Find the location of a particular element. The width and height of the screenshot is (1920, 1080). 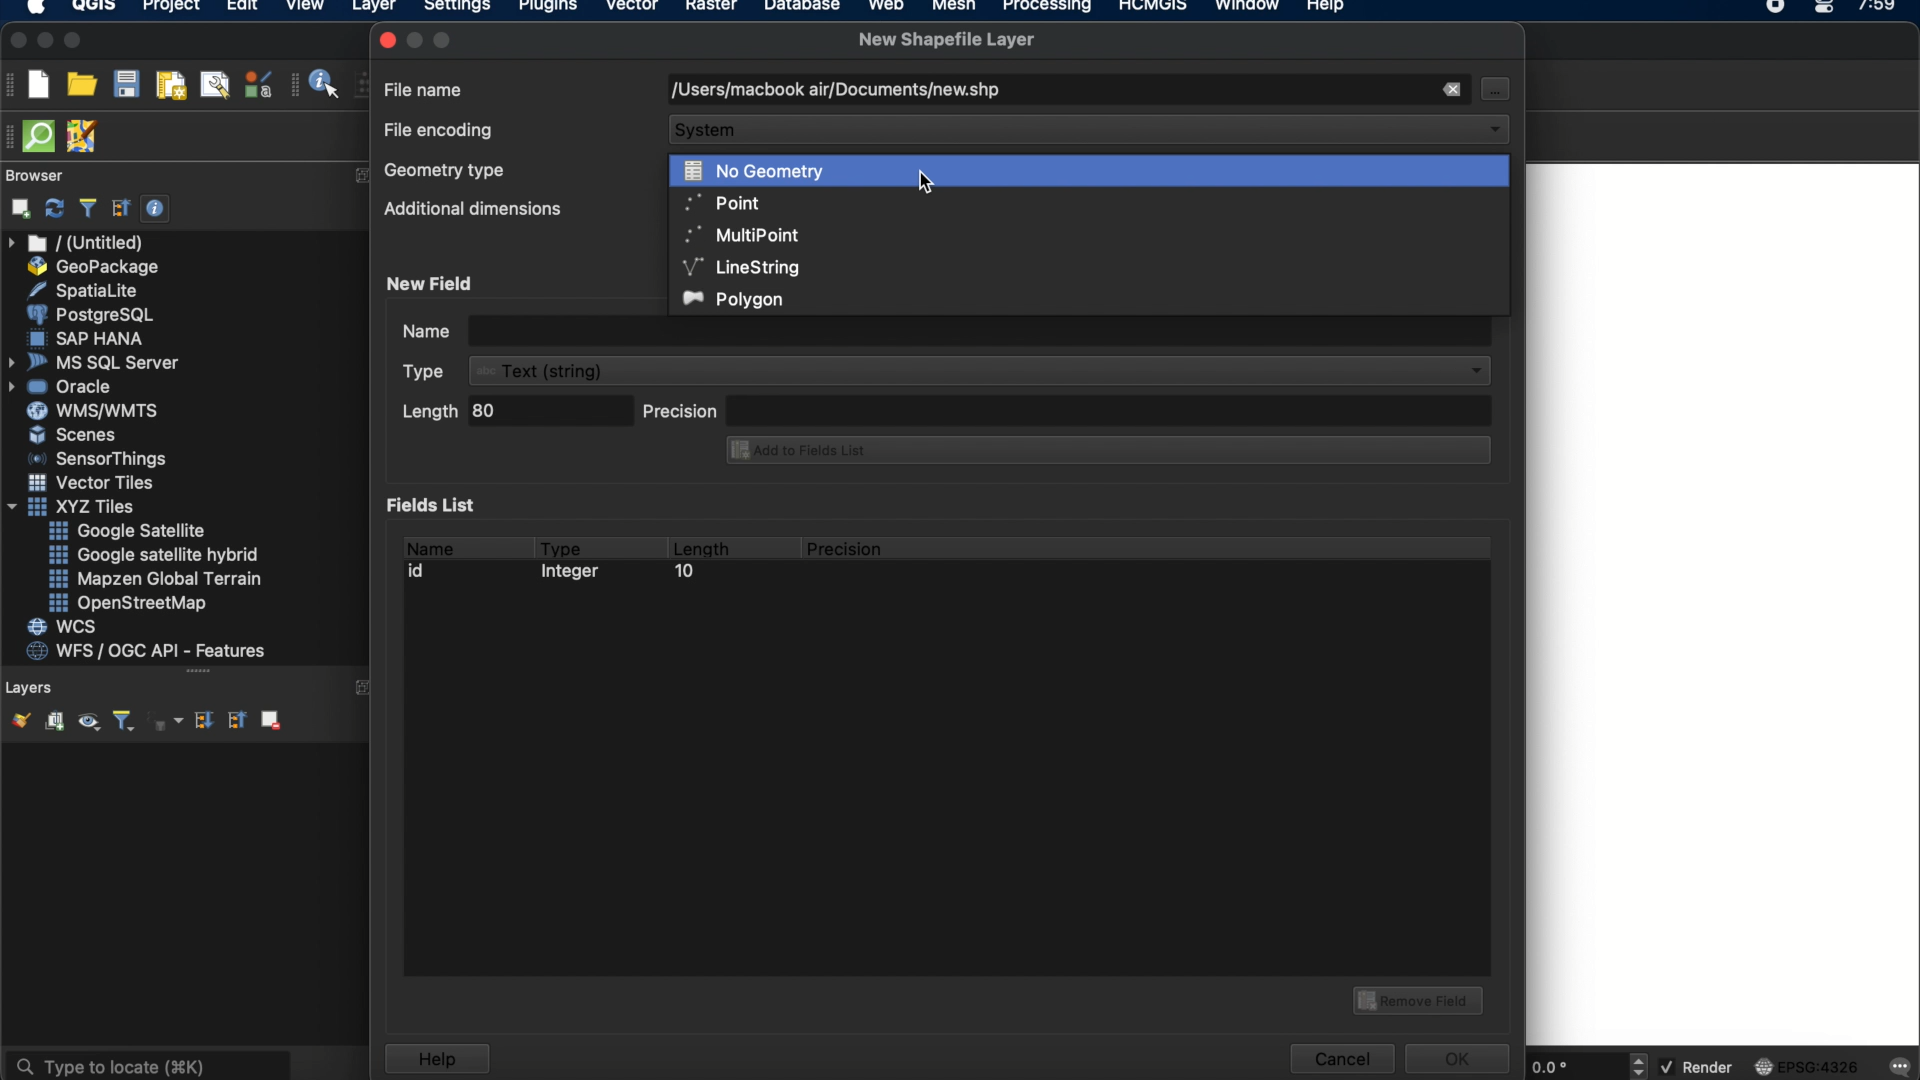

mesh is located at coordinates (954, 8).